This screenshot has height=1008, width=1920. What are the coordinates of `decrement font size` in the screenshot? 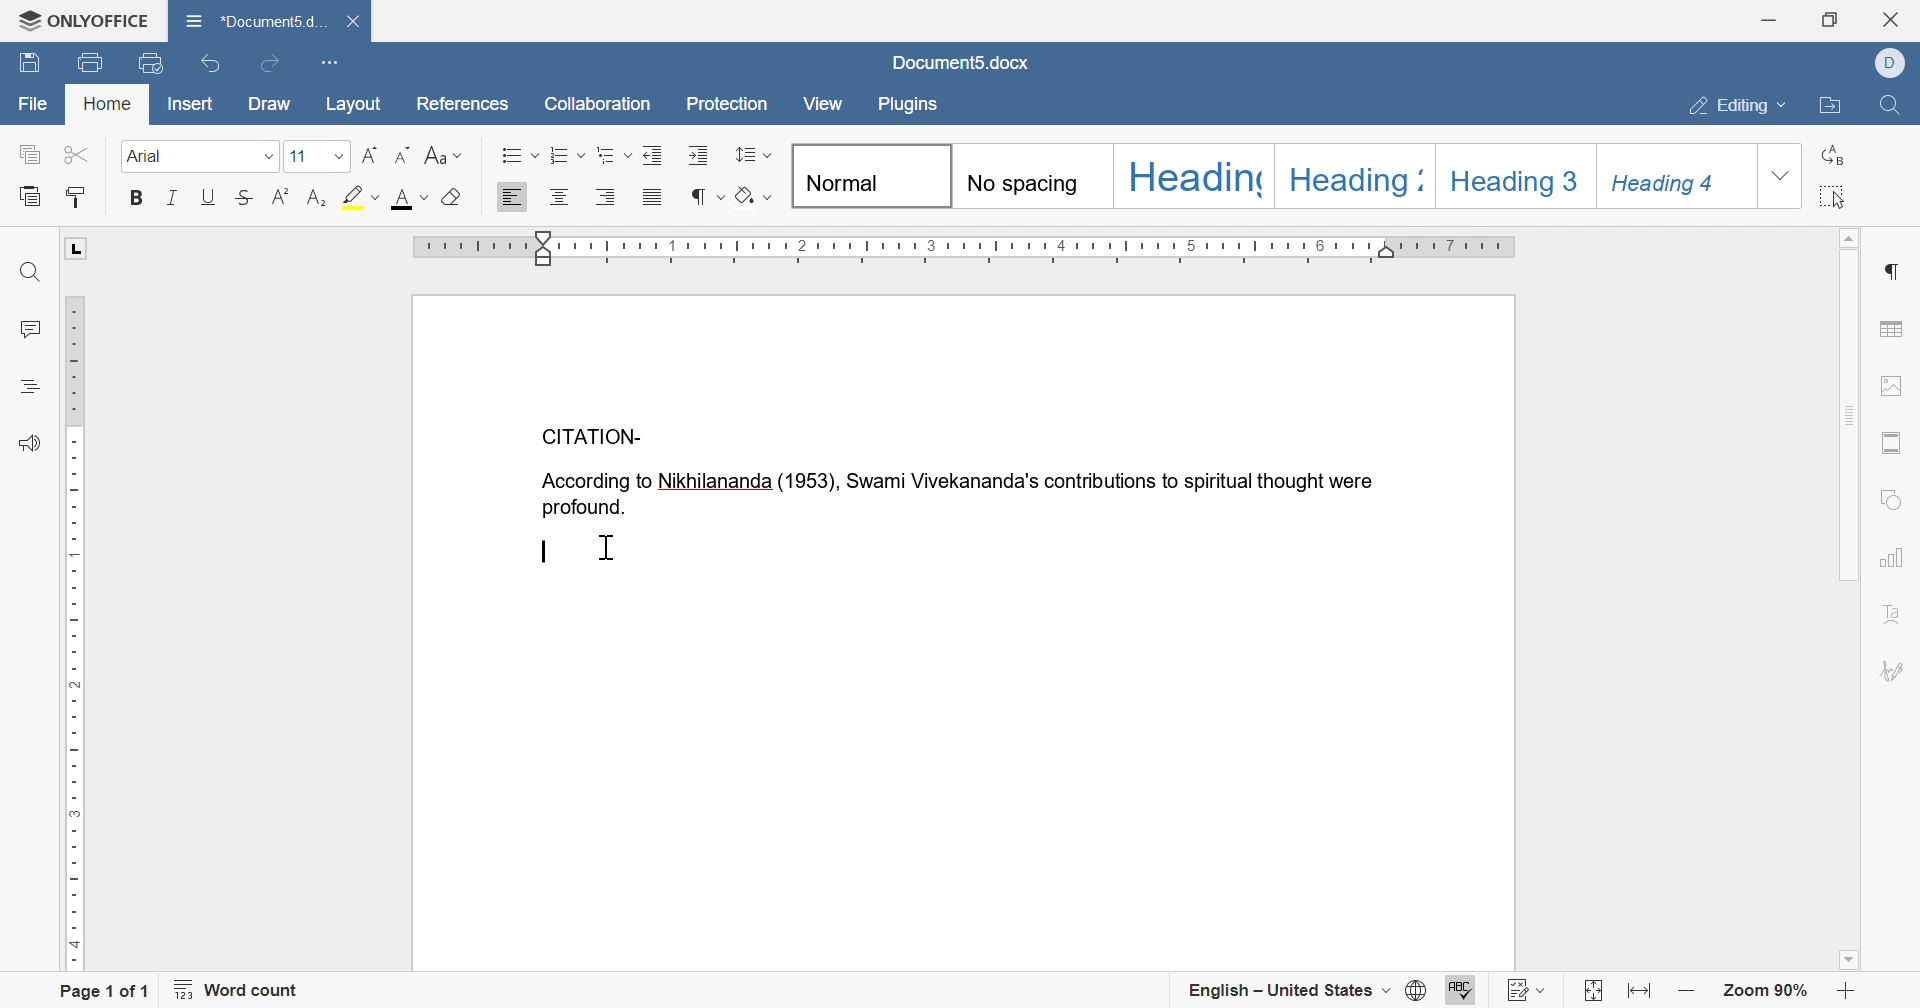 It's located at (407, 154).